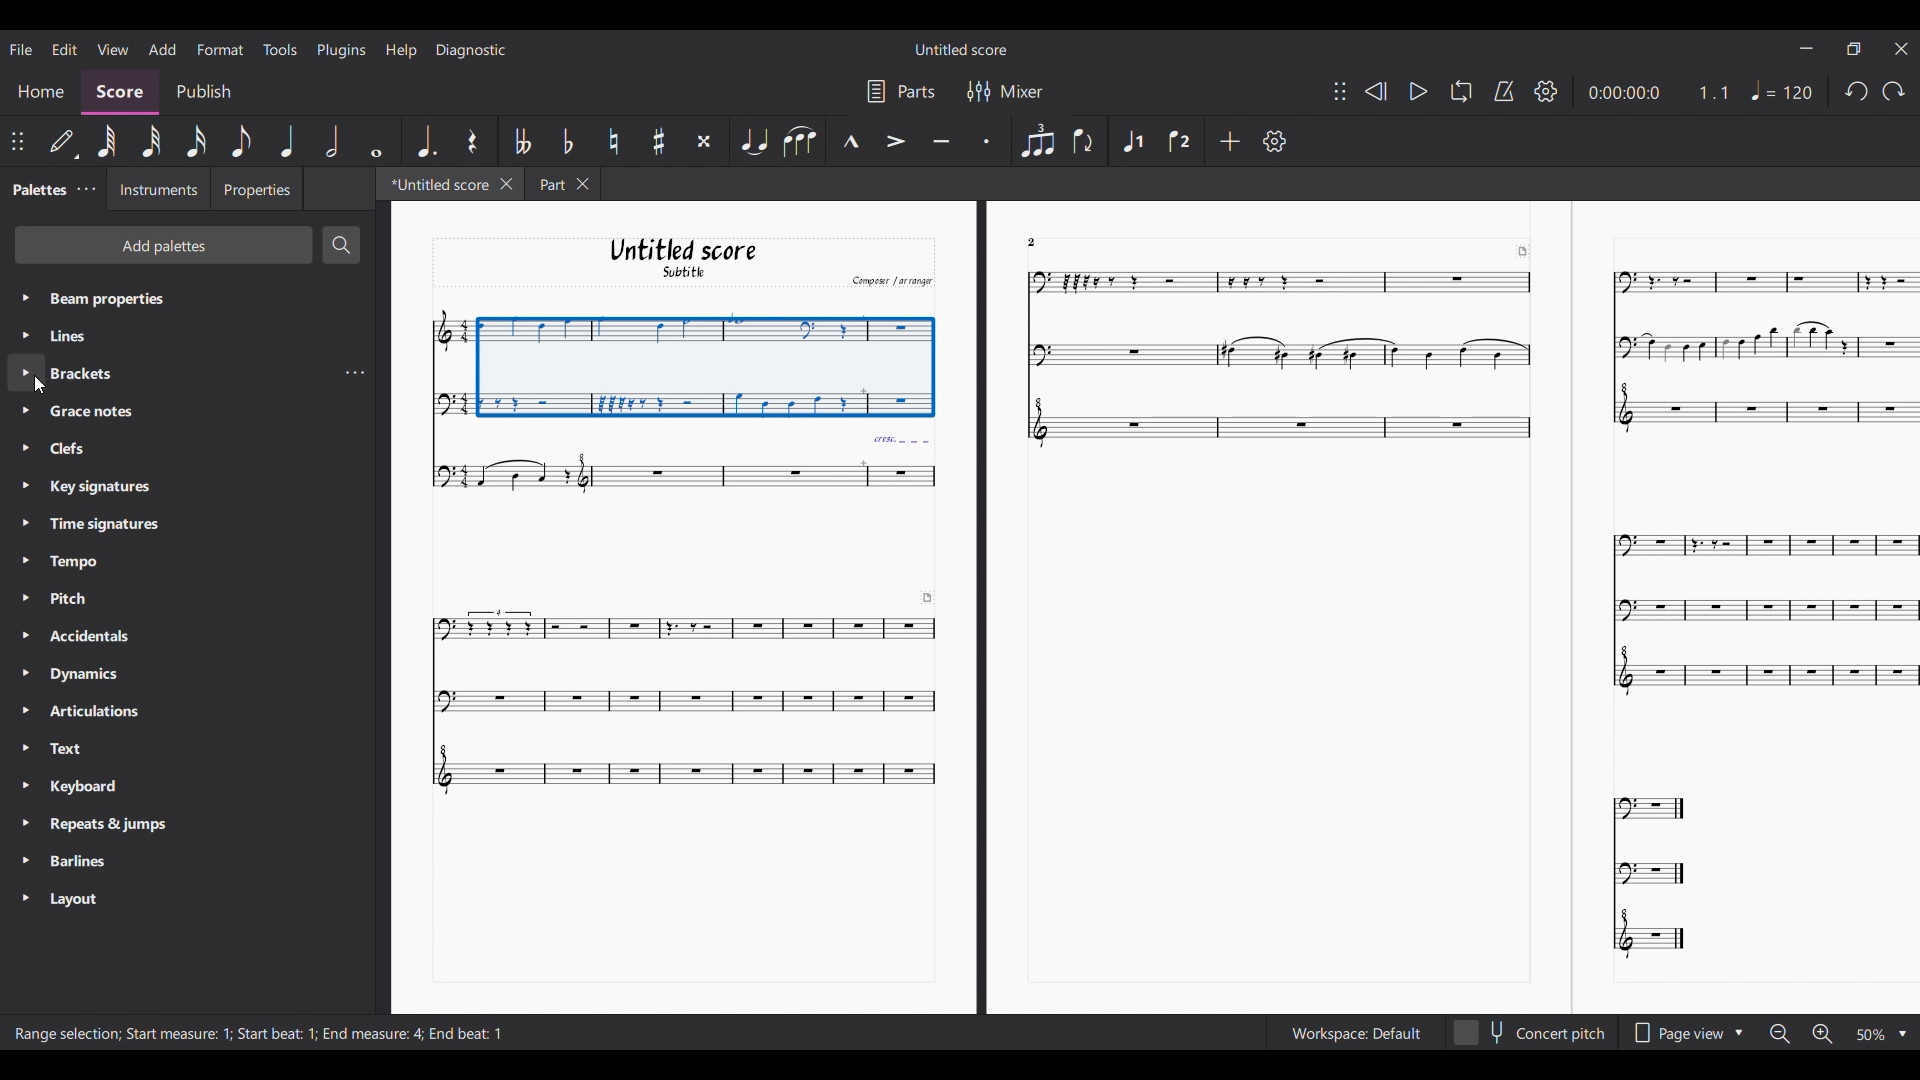  What do you see at coordinates (86, 336) in the screenshot?
I see `Line` at bounding box center [86, 336].